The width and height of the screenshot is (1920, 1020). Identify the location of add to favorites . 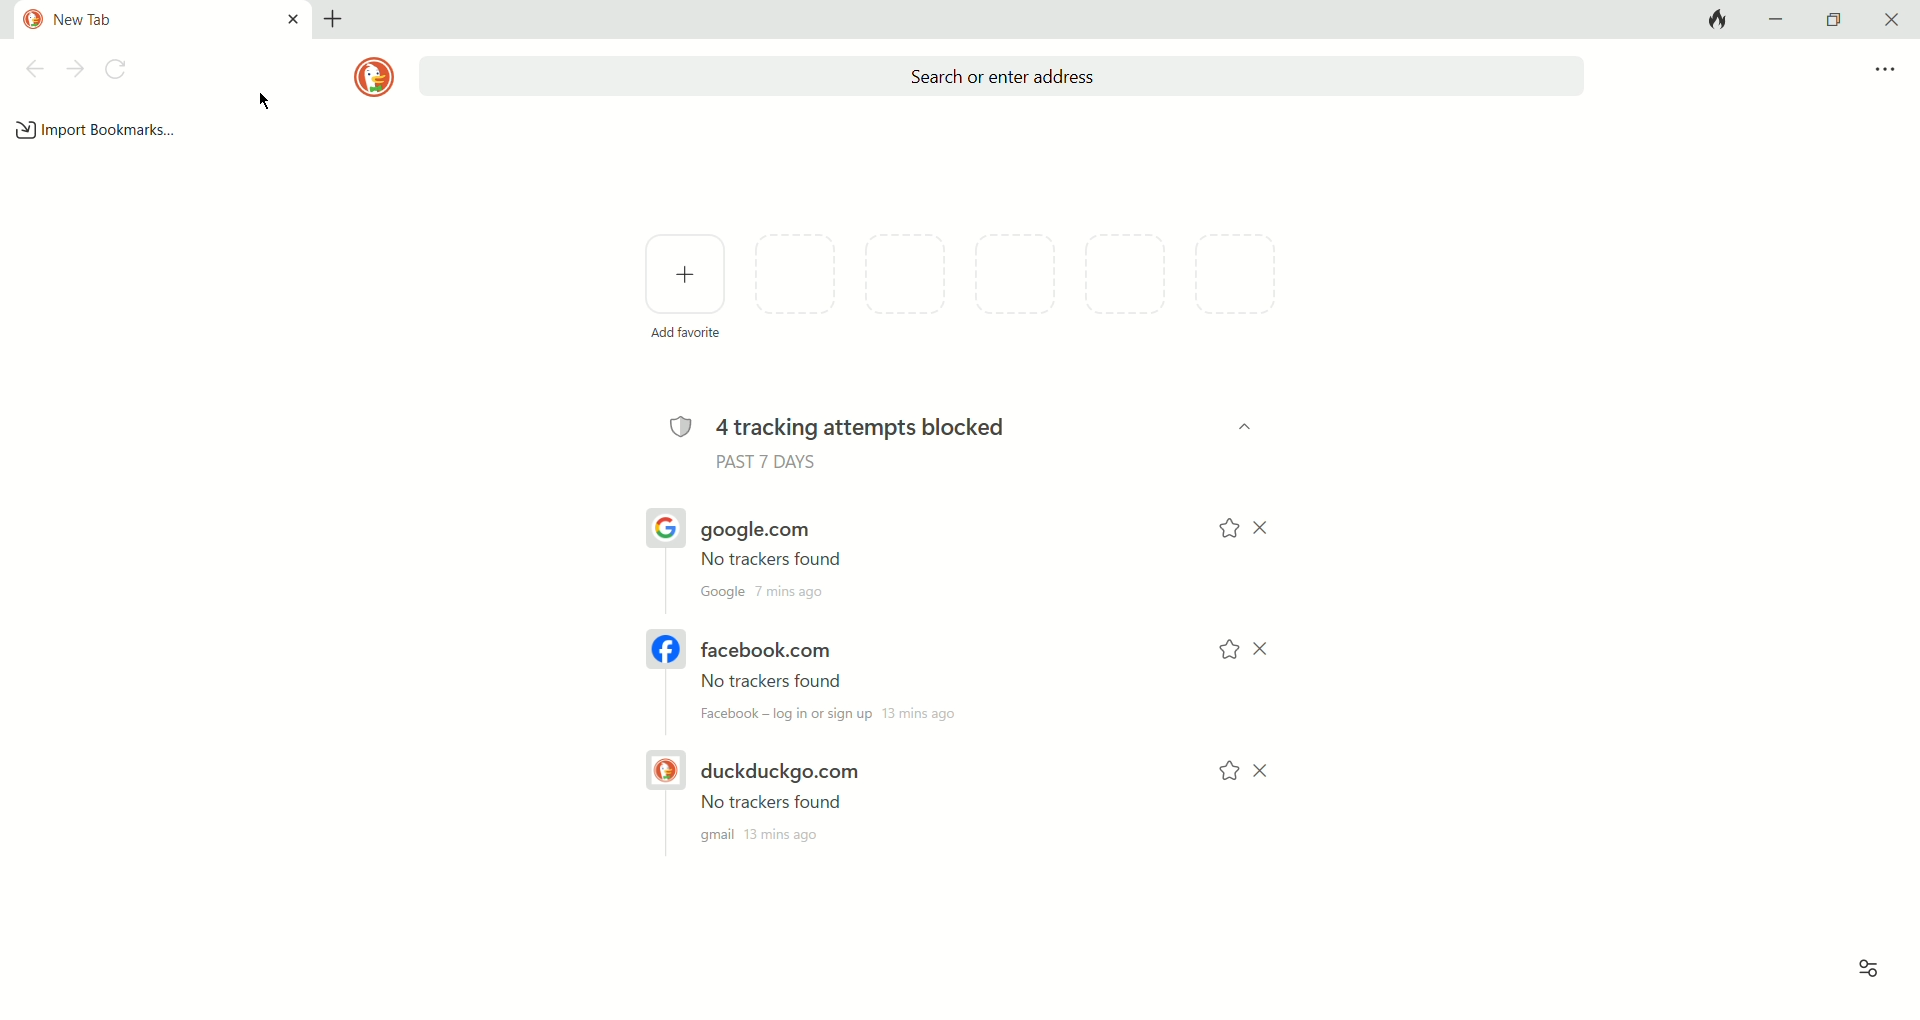
(1220, 772).